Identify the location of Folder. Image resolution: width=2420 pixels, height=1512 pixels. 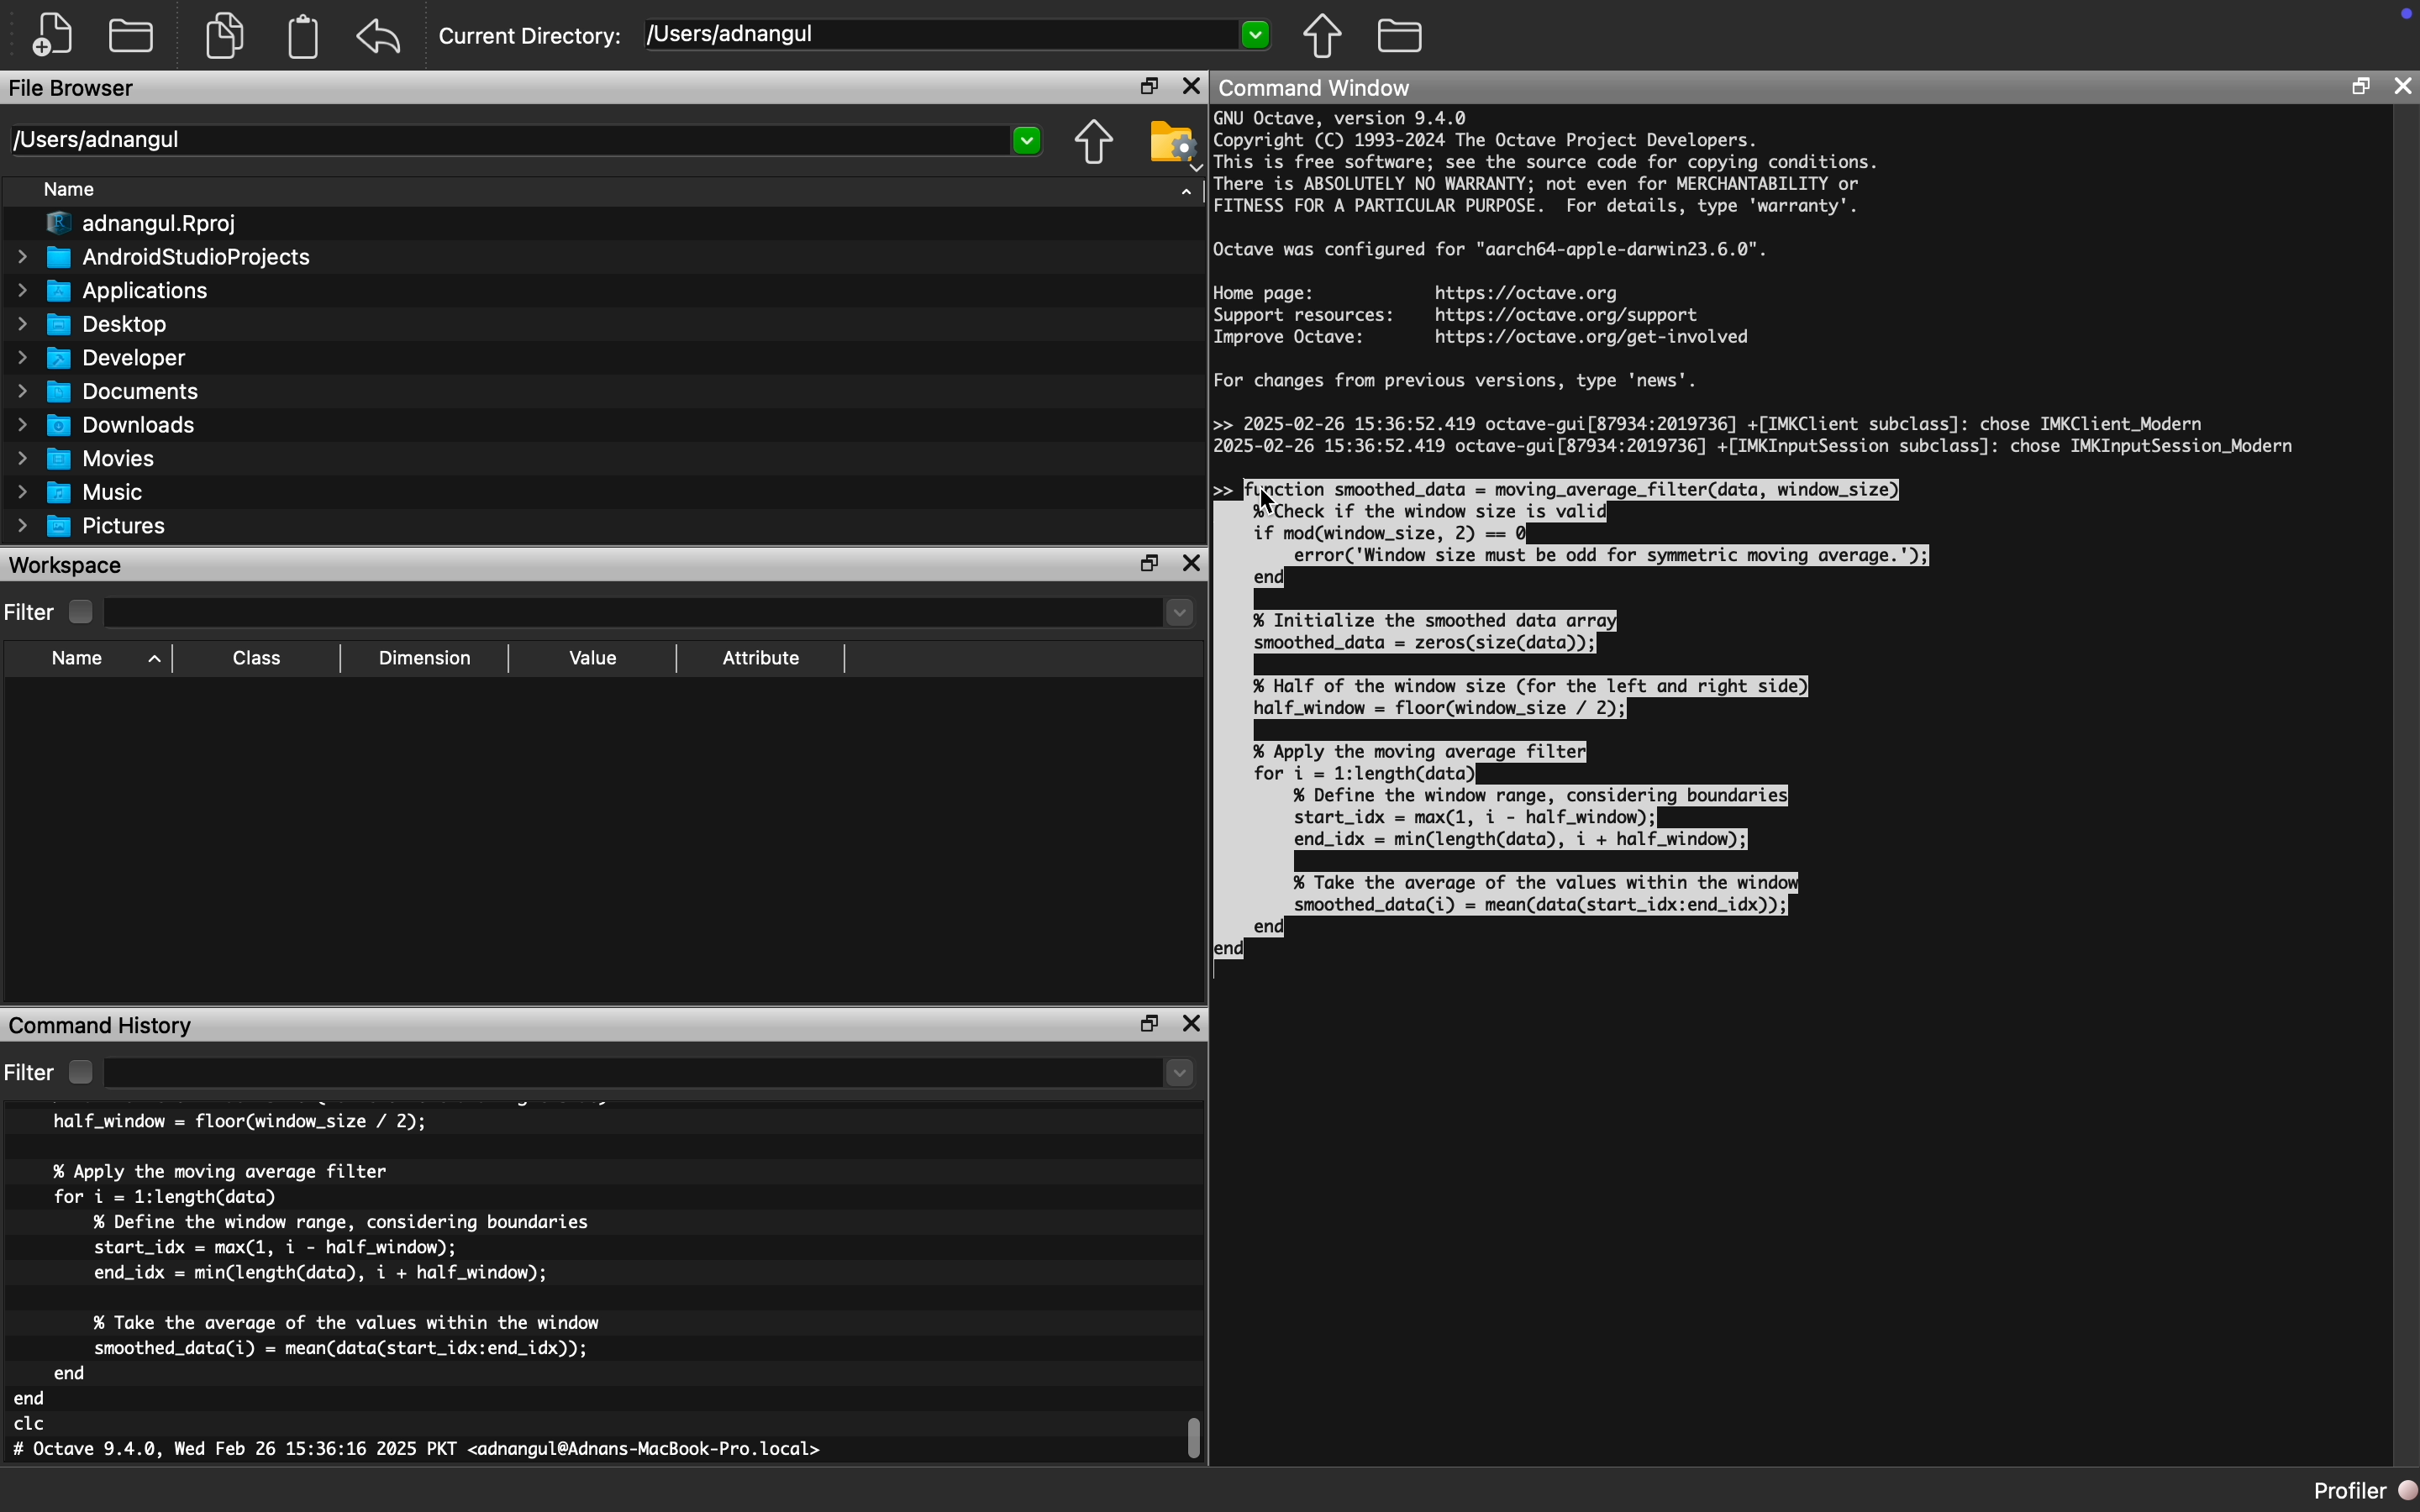
(1402, 33).